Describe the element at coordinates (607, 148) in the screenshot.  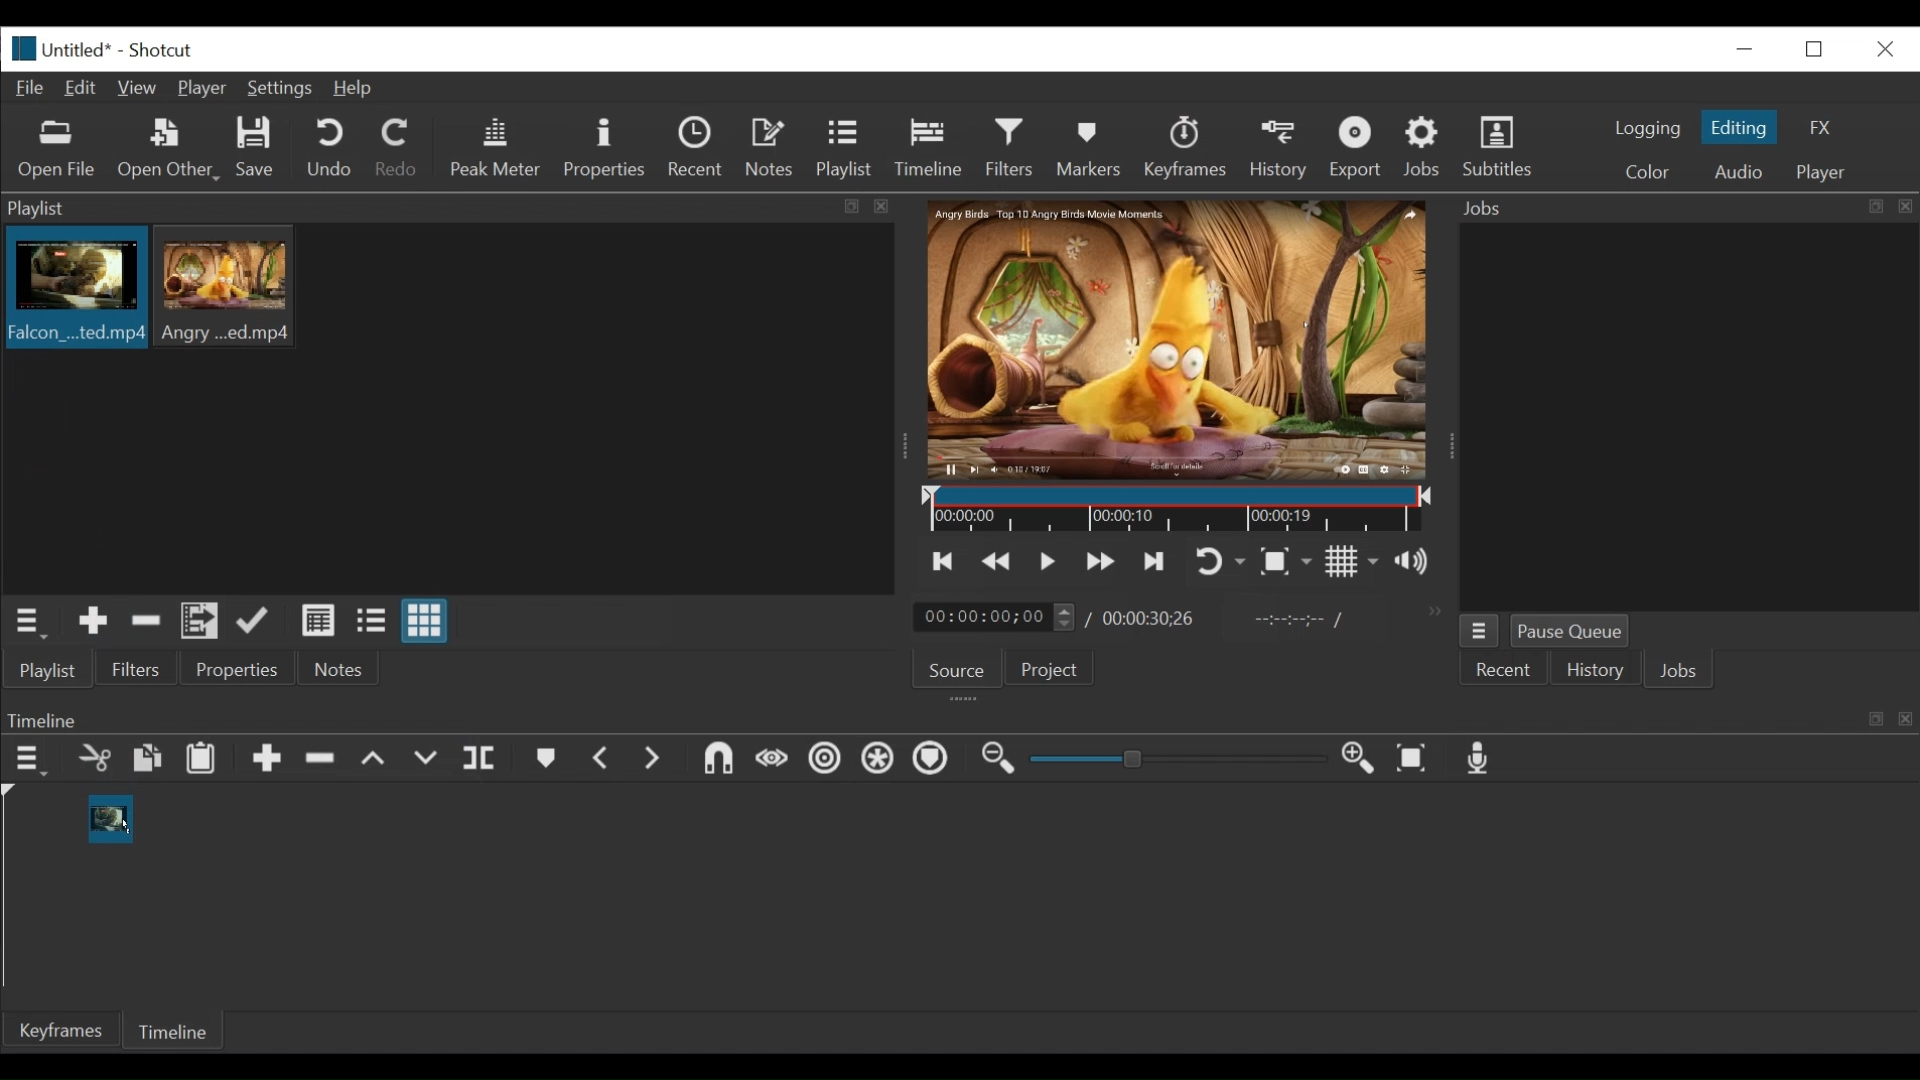
I see `Properties` at that location.